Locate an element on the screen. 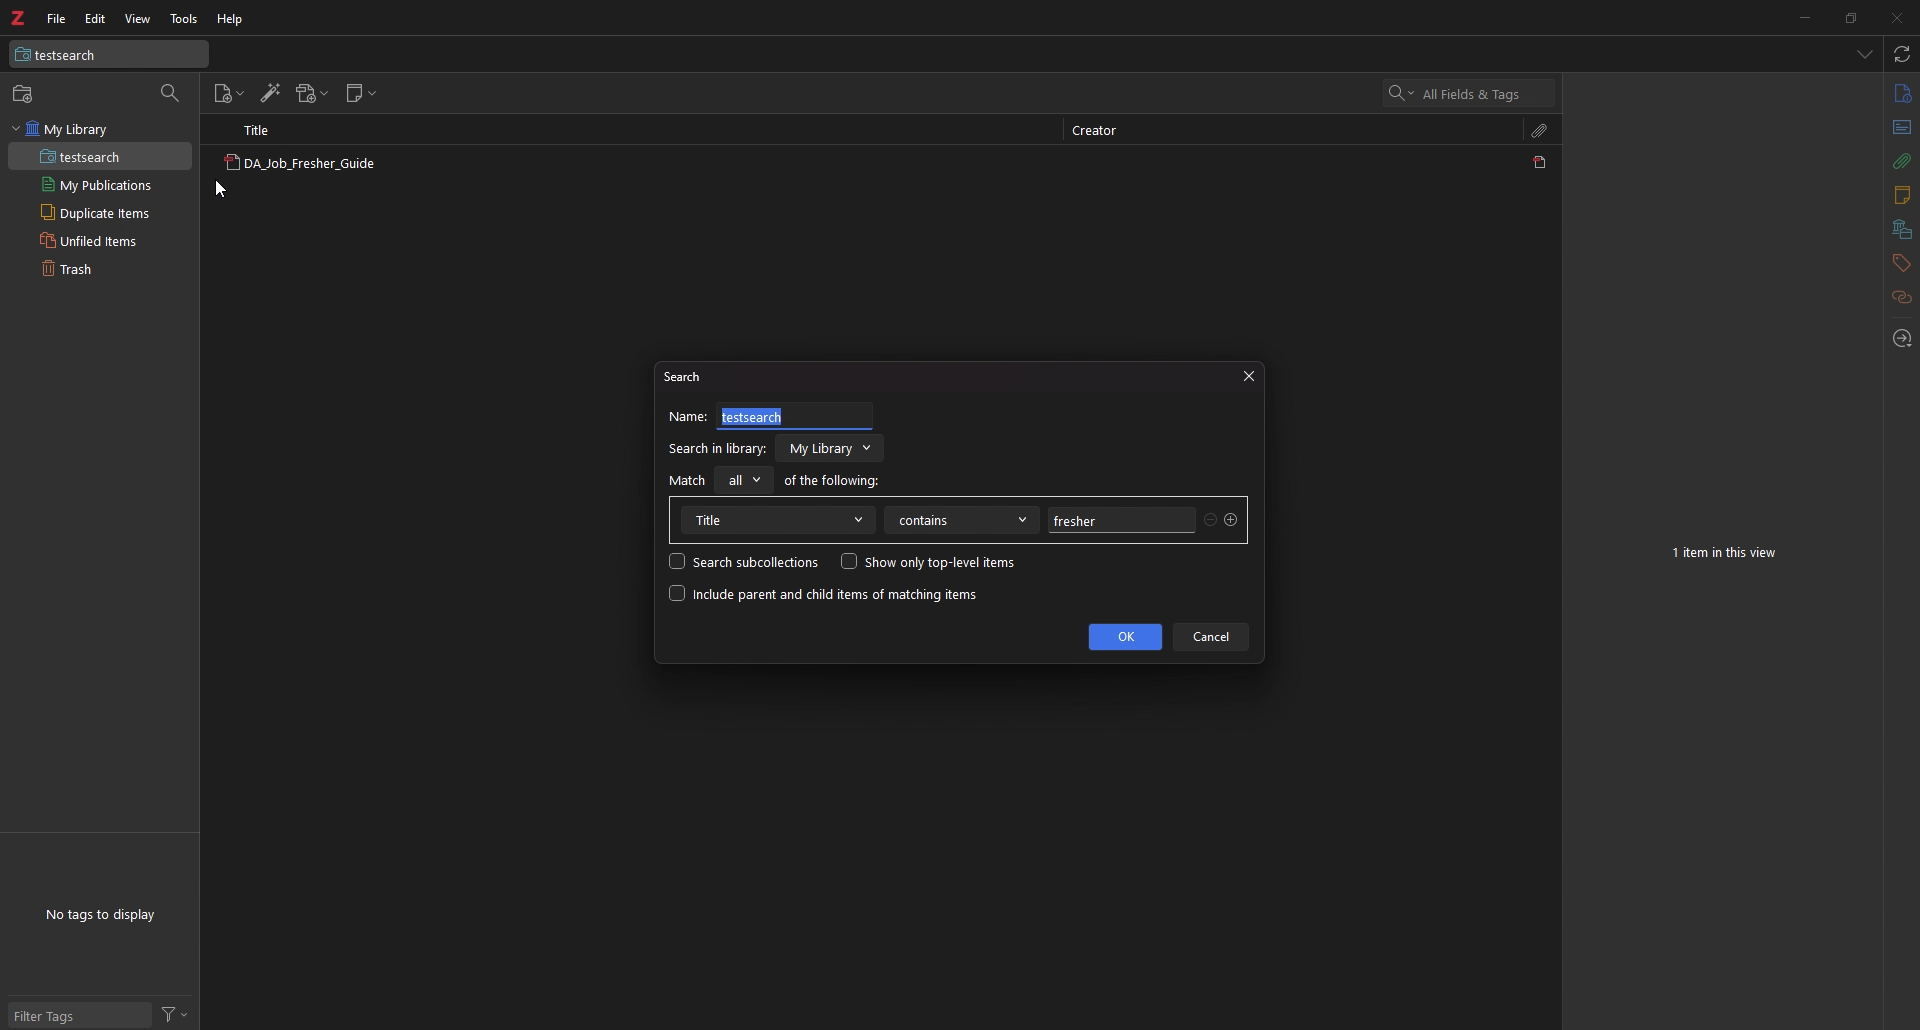 This screenshot has width=1920, height=1030. view is located at coordinates (137, 19).